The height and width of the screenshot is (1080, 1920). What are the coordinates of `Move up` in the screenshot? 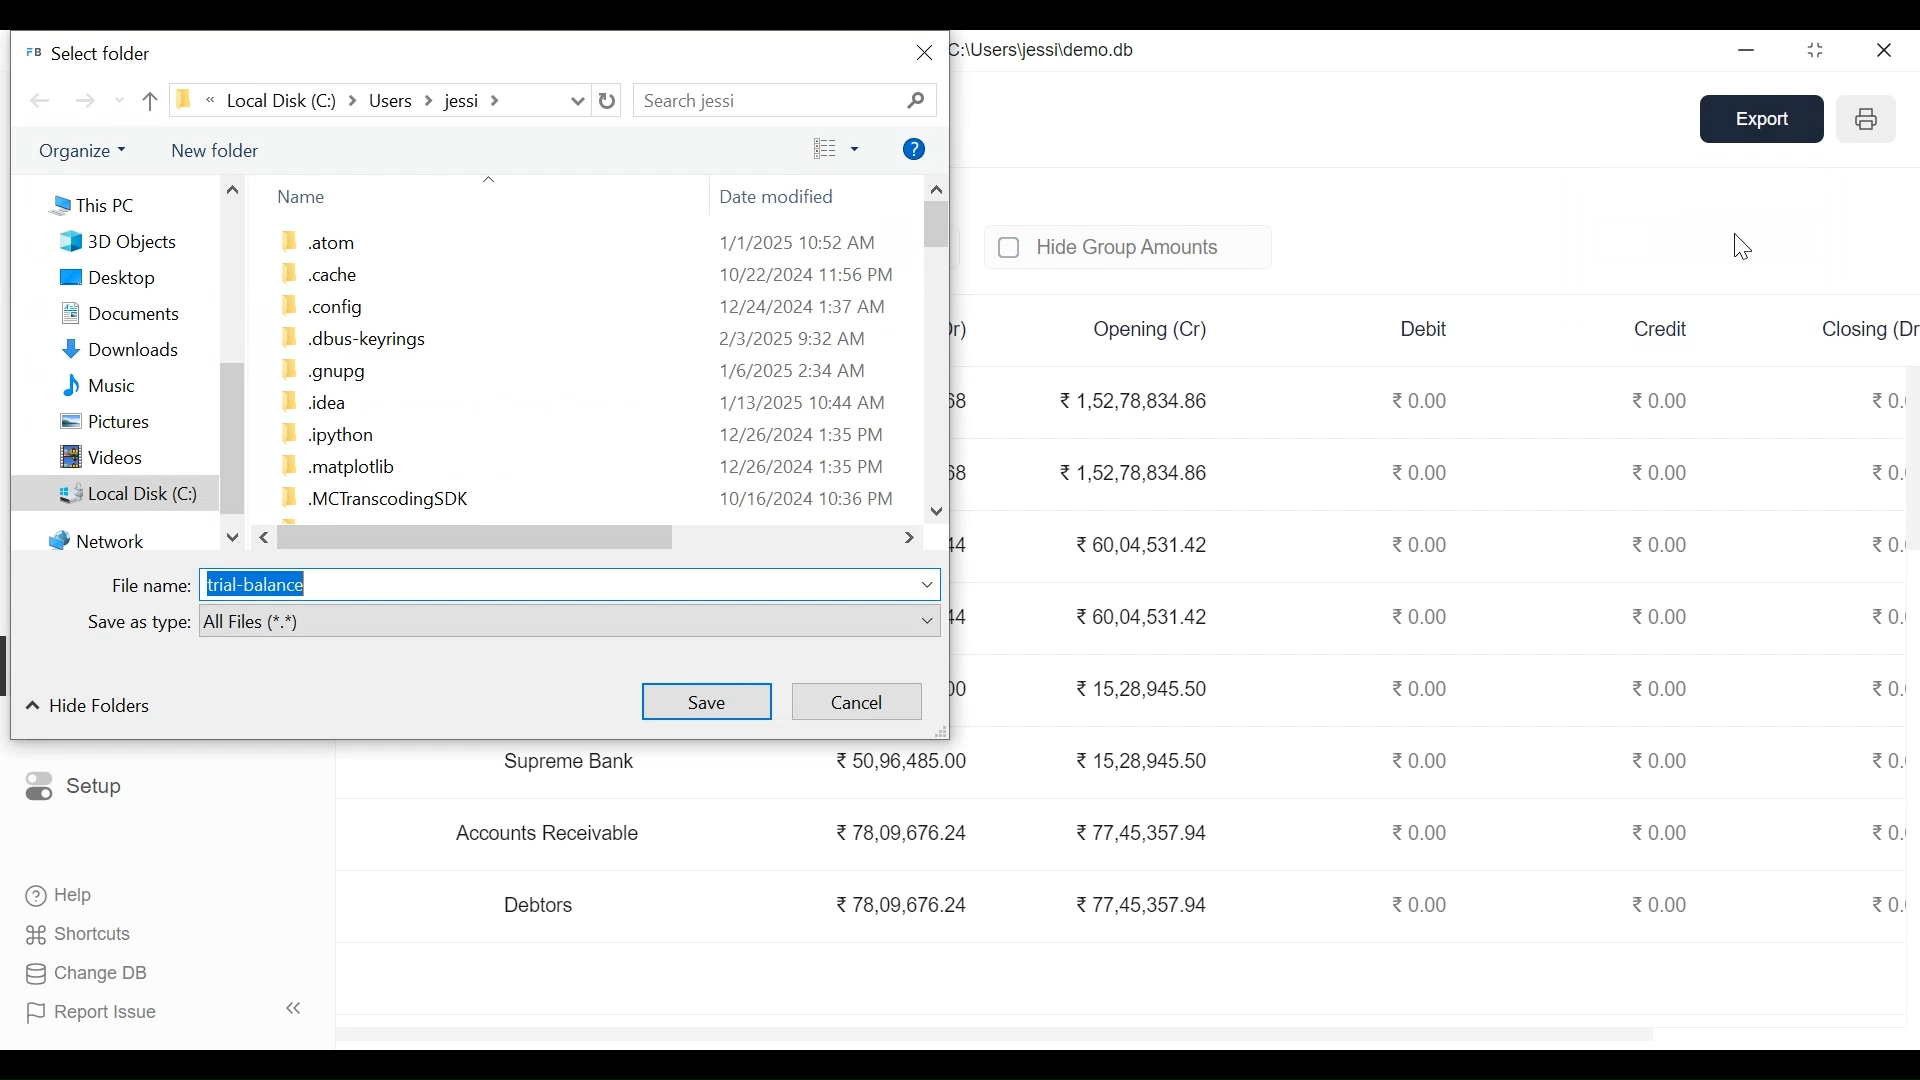 It's located at (150, 100).